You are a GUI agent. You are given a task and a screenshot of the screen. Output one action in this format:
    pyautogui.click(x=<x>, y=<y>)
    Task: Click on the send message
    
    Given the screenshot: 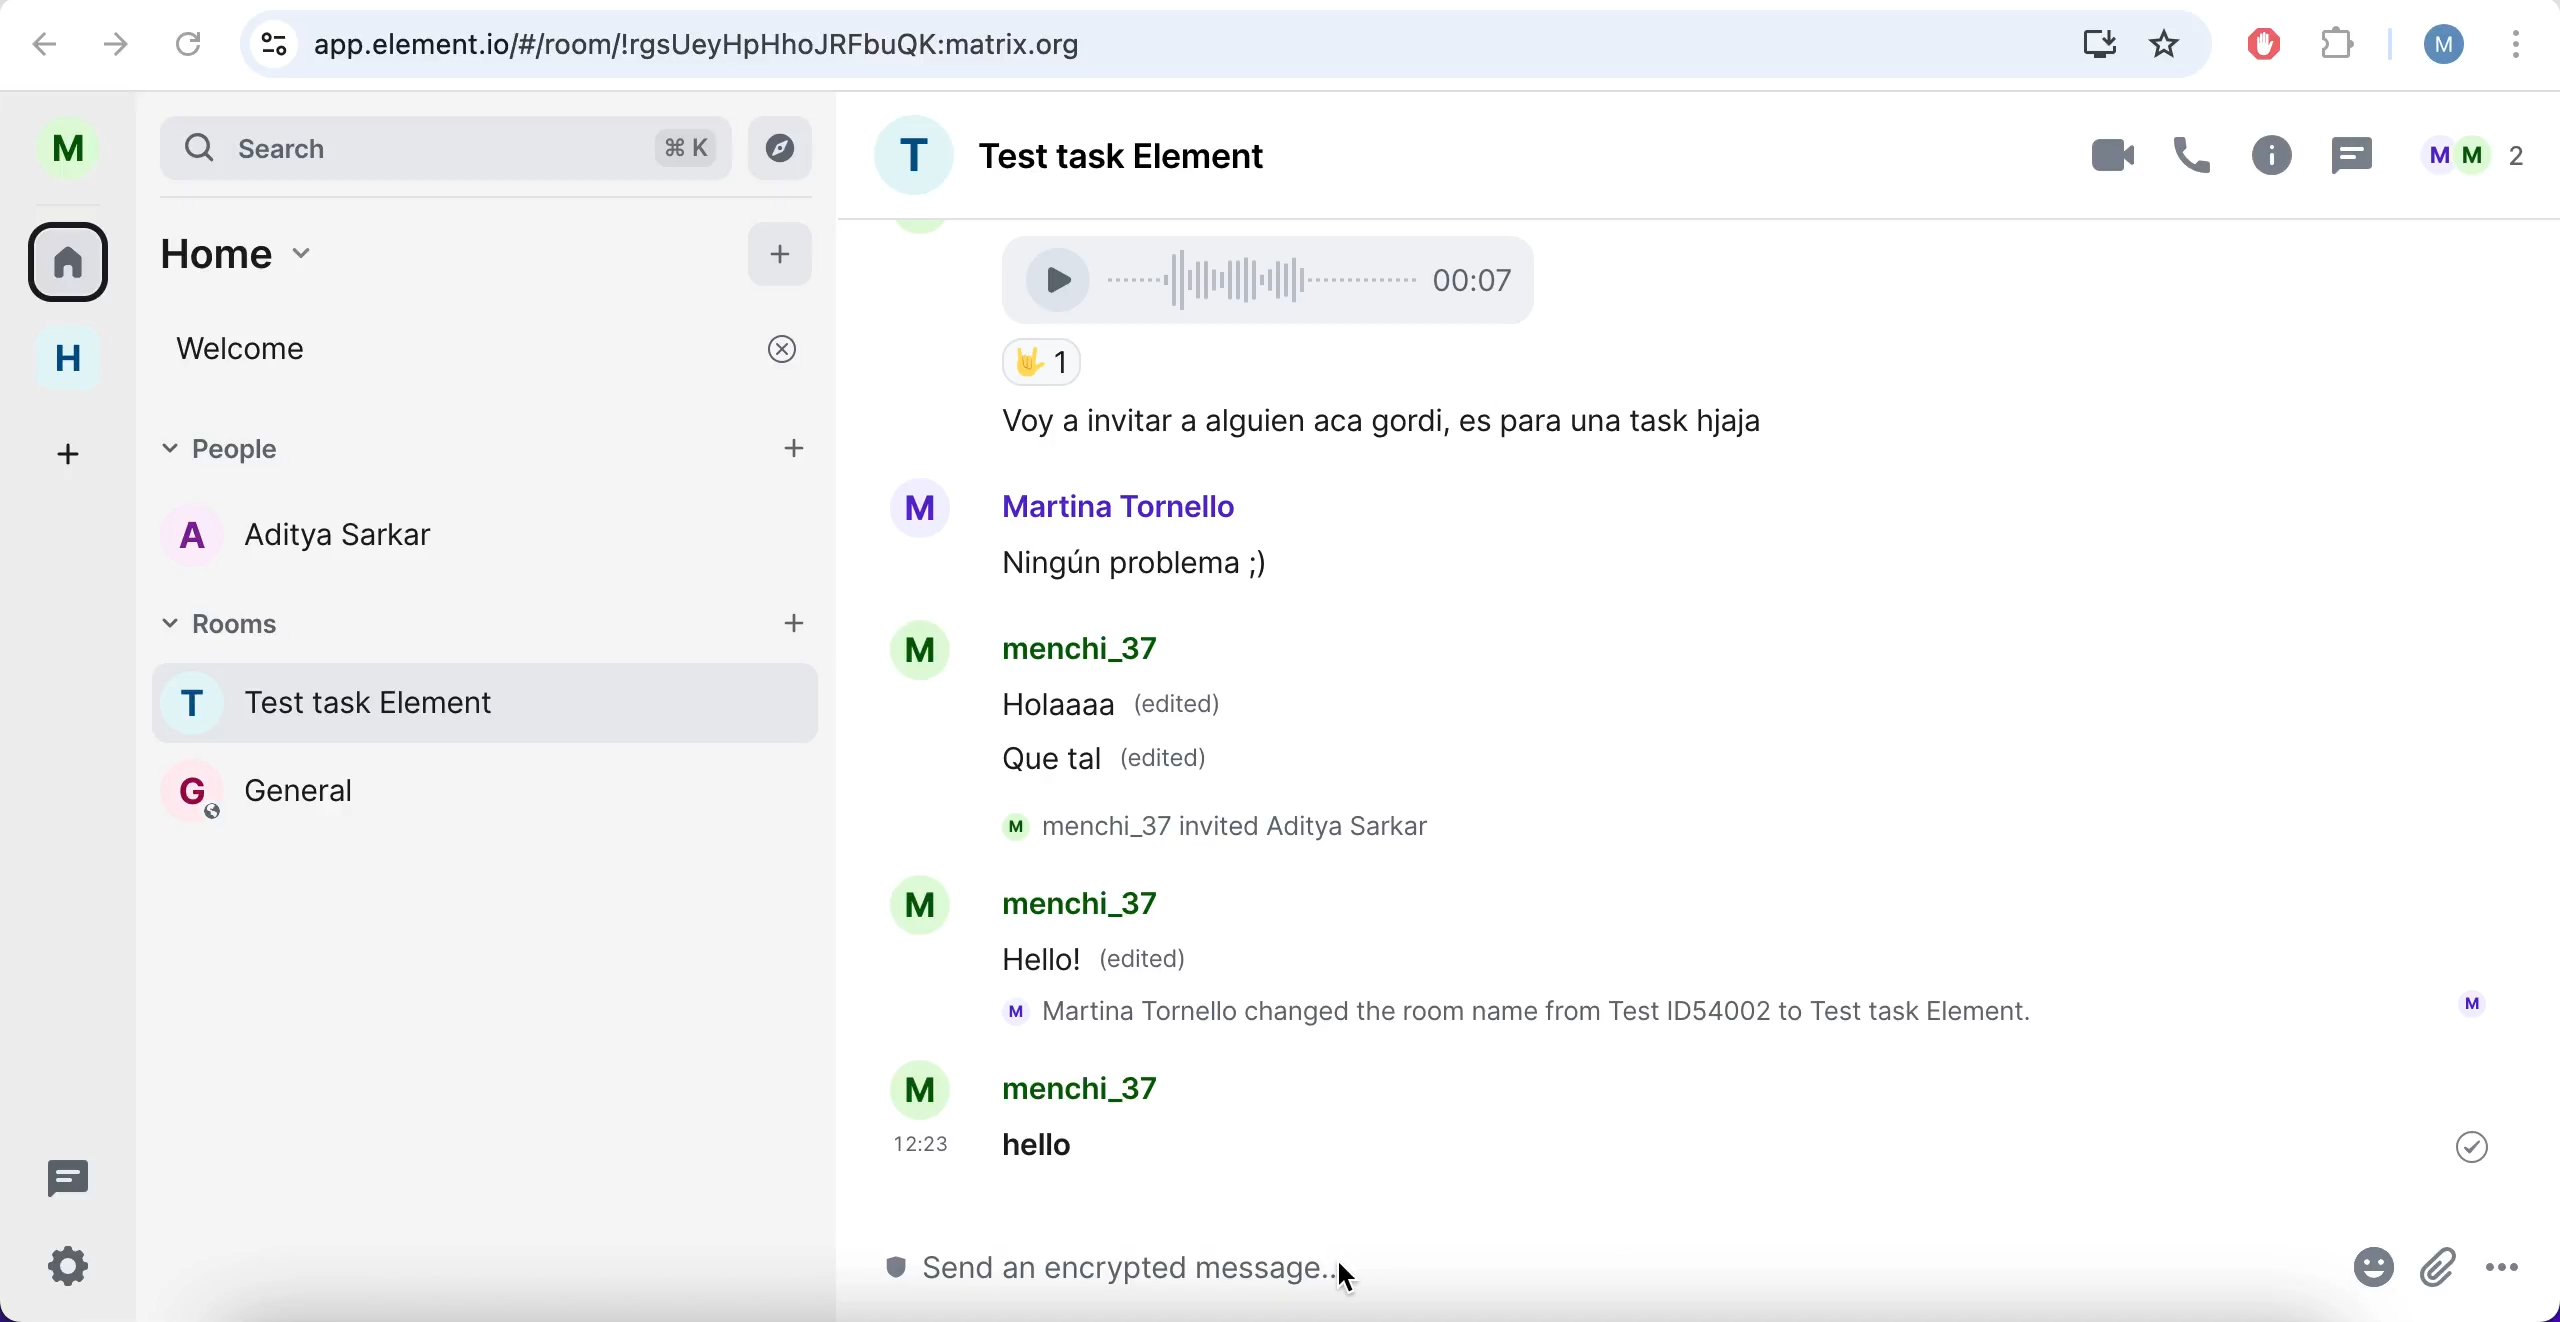 What is the action you would take?
    pyautogui.click(x=1584, y=1275)
    